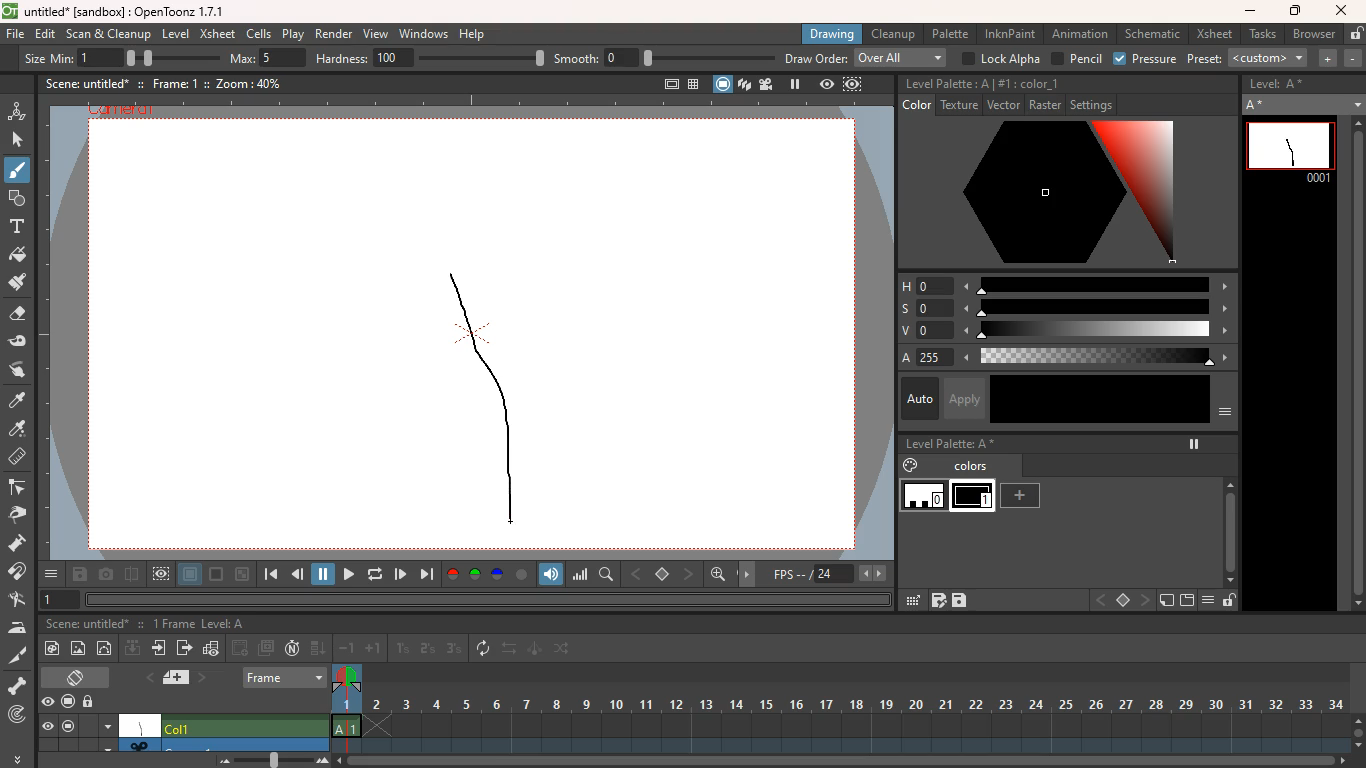 The height and width of the screenshot is (768, 1366). Describe the element at coordinates (1260, 35) in the screenshot. I see `tasks` at that location.